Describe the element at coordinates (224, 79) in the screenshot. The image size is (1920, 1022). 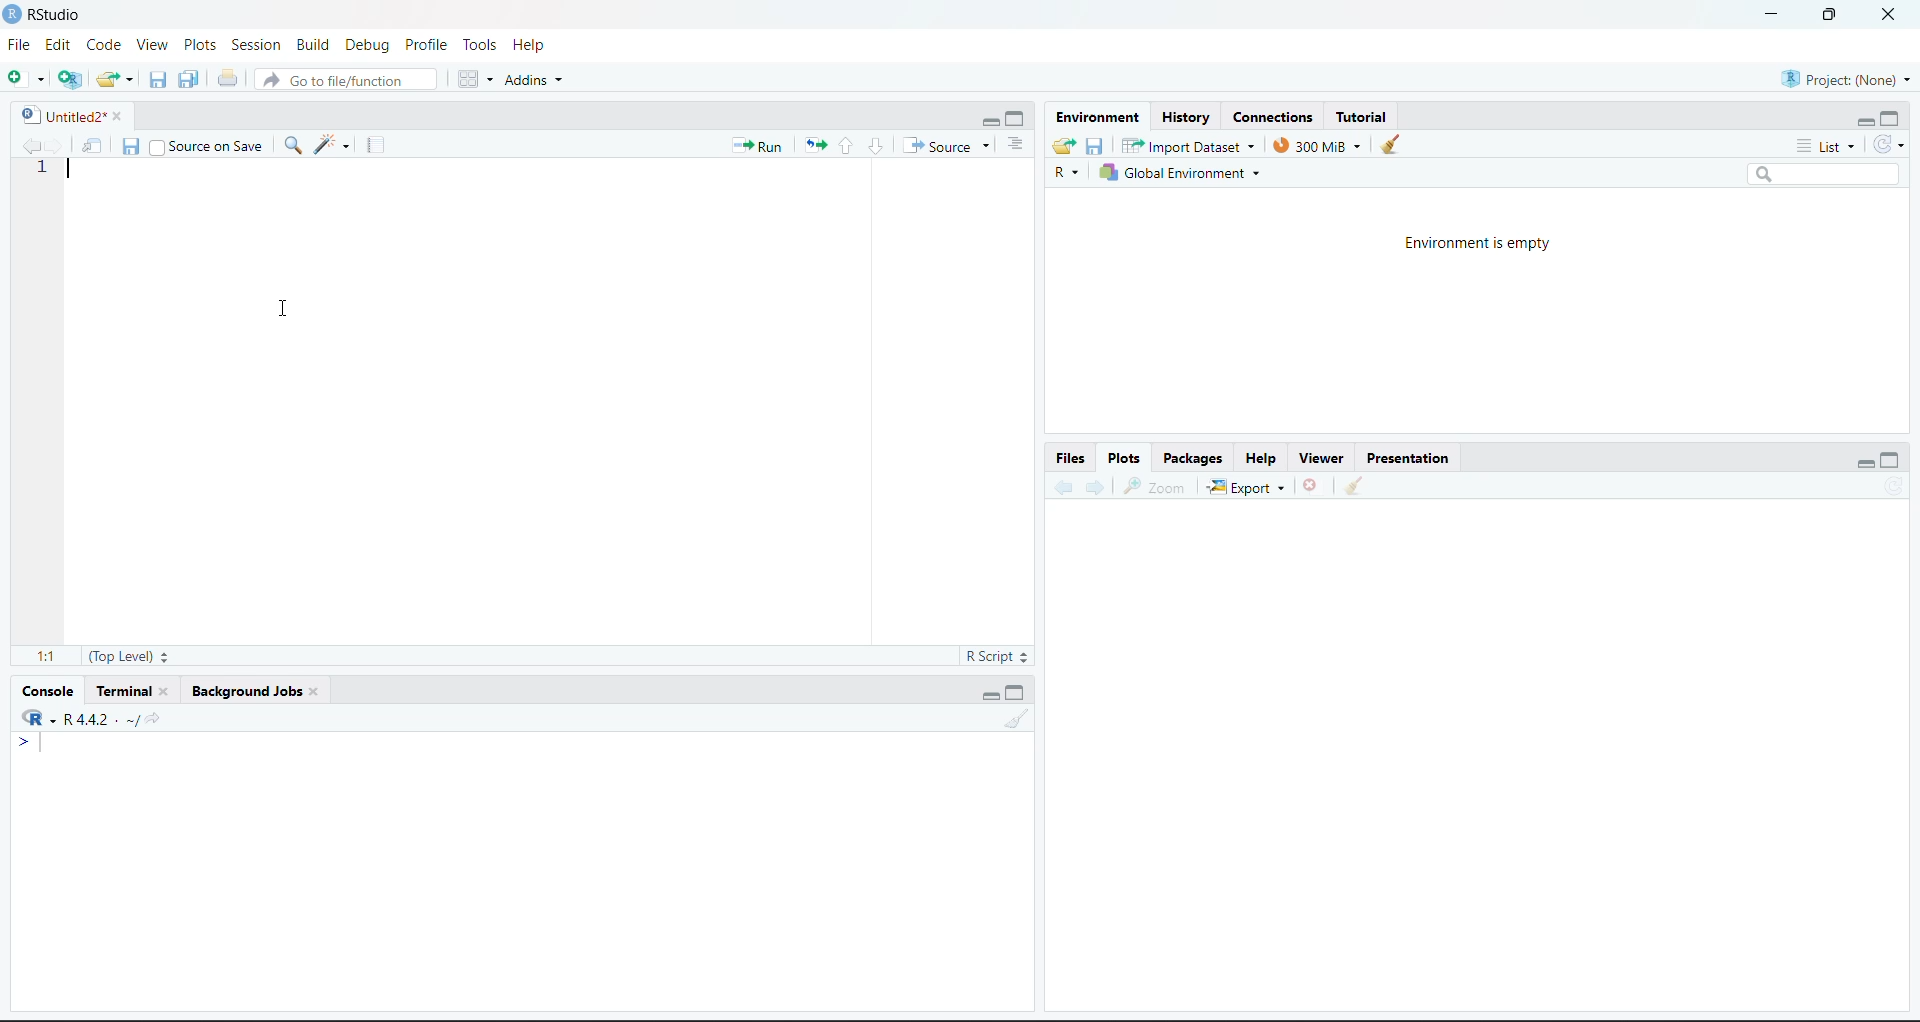
I see `print the current file` at that location.